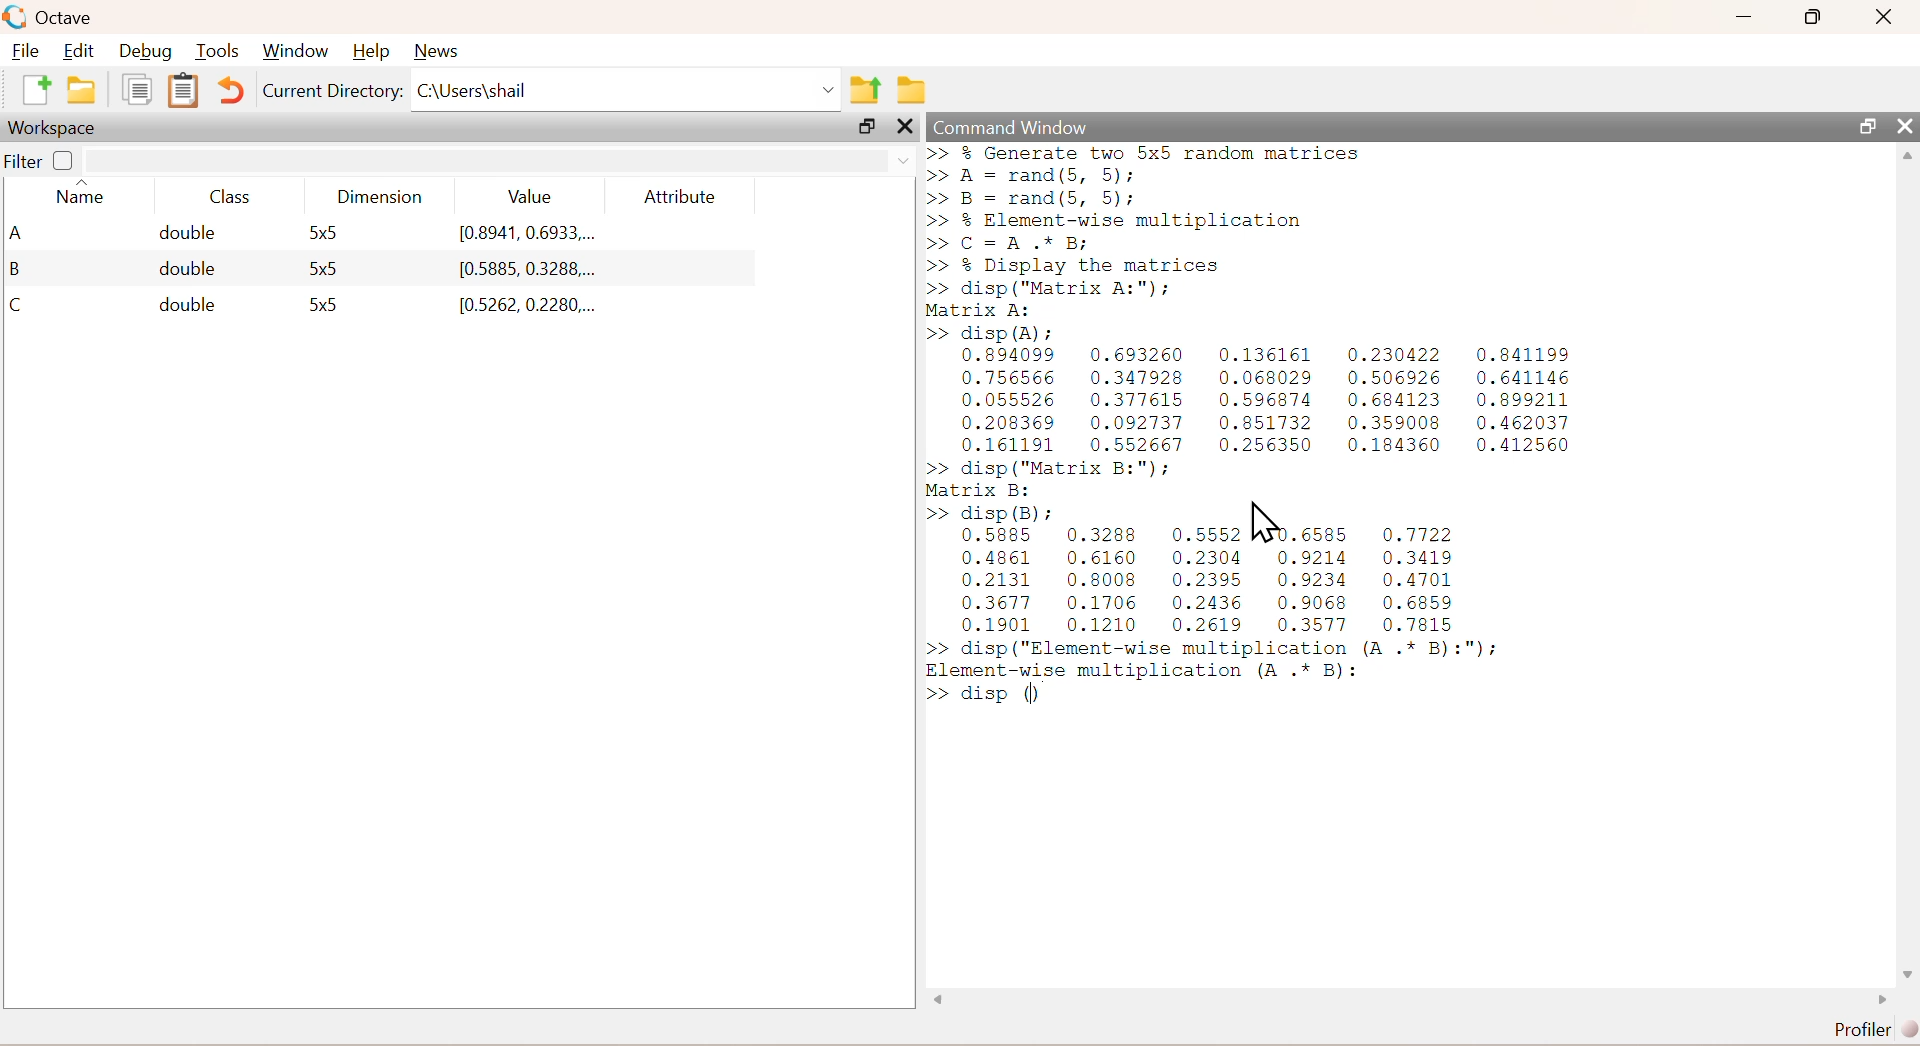 Image resolution: width=1920 pixels, height=1046 pixels. What do you see at coordinates (1908, 965) in the screenshot?
I see `Down` at bounding box center [1908, 965].